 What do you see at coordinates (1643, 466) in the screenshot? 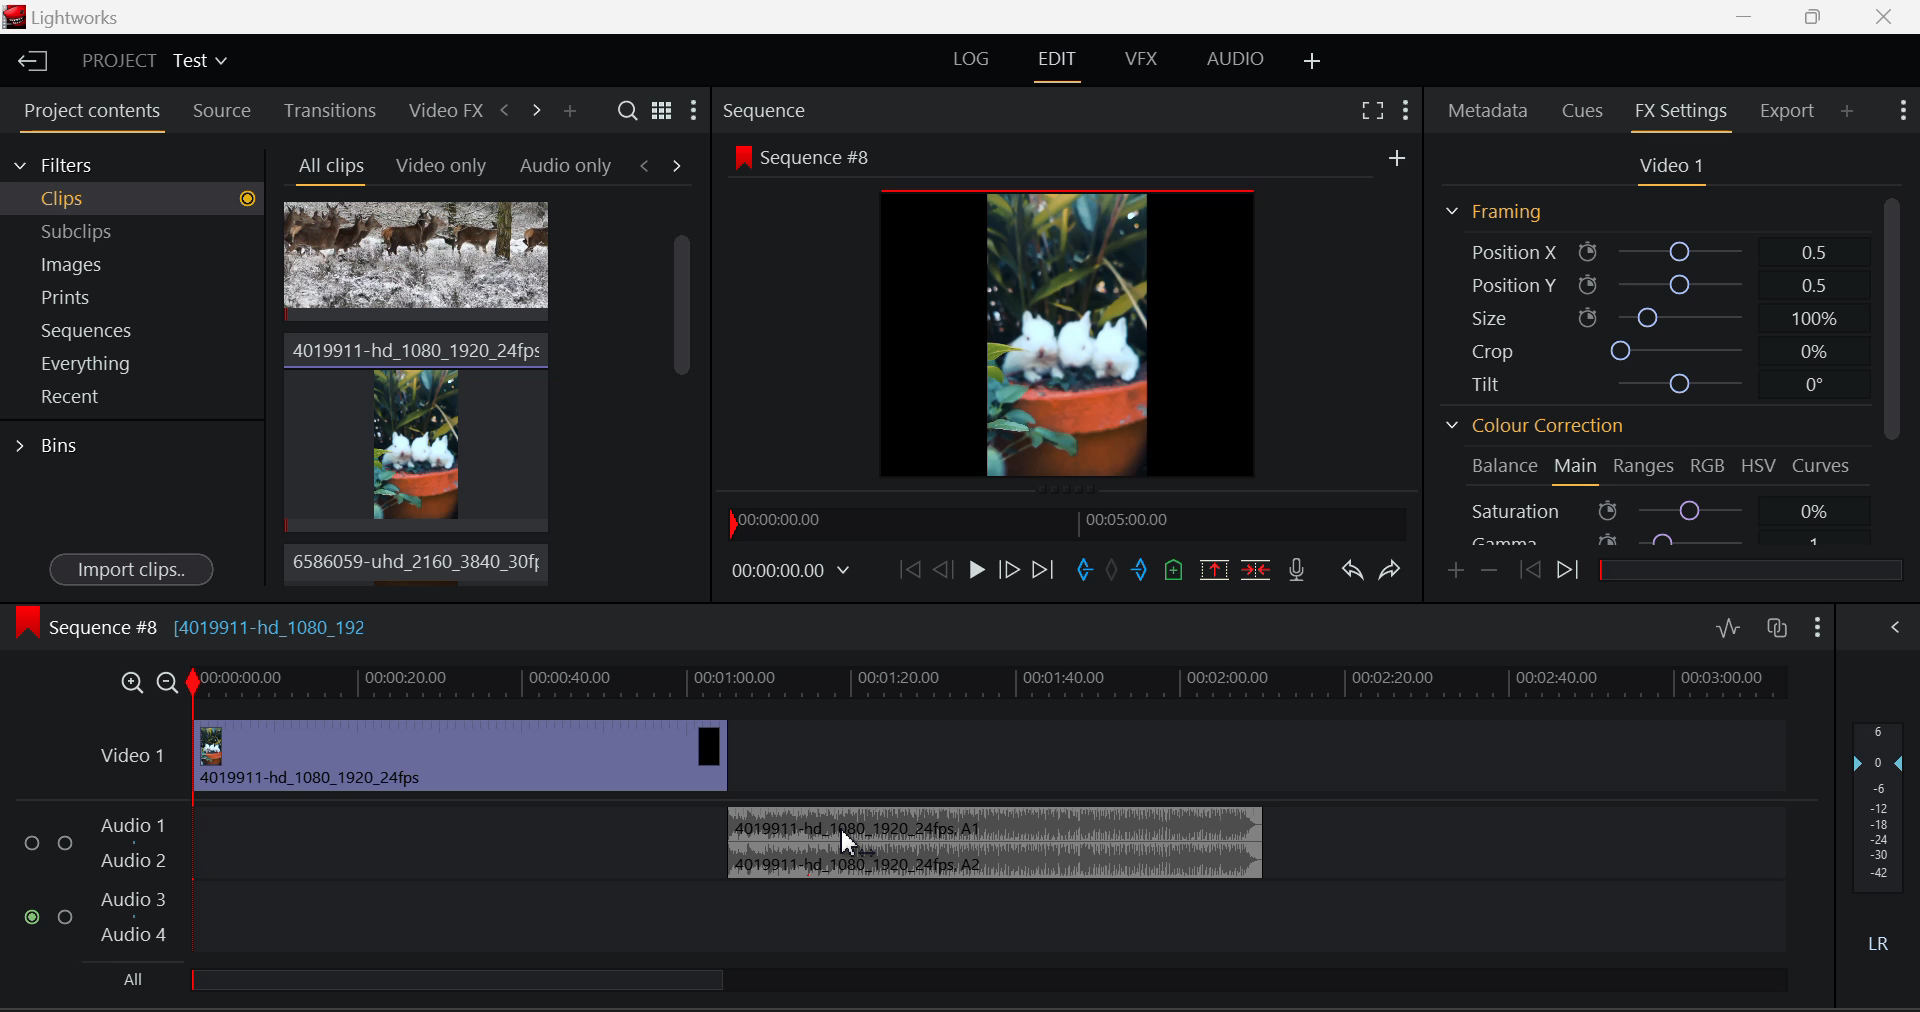
I see `Ranges` at bounding box center [1643, 466].